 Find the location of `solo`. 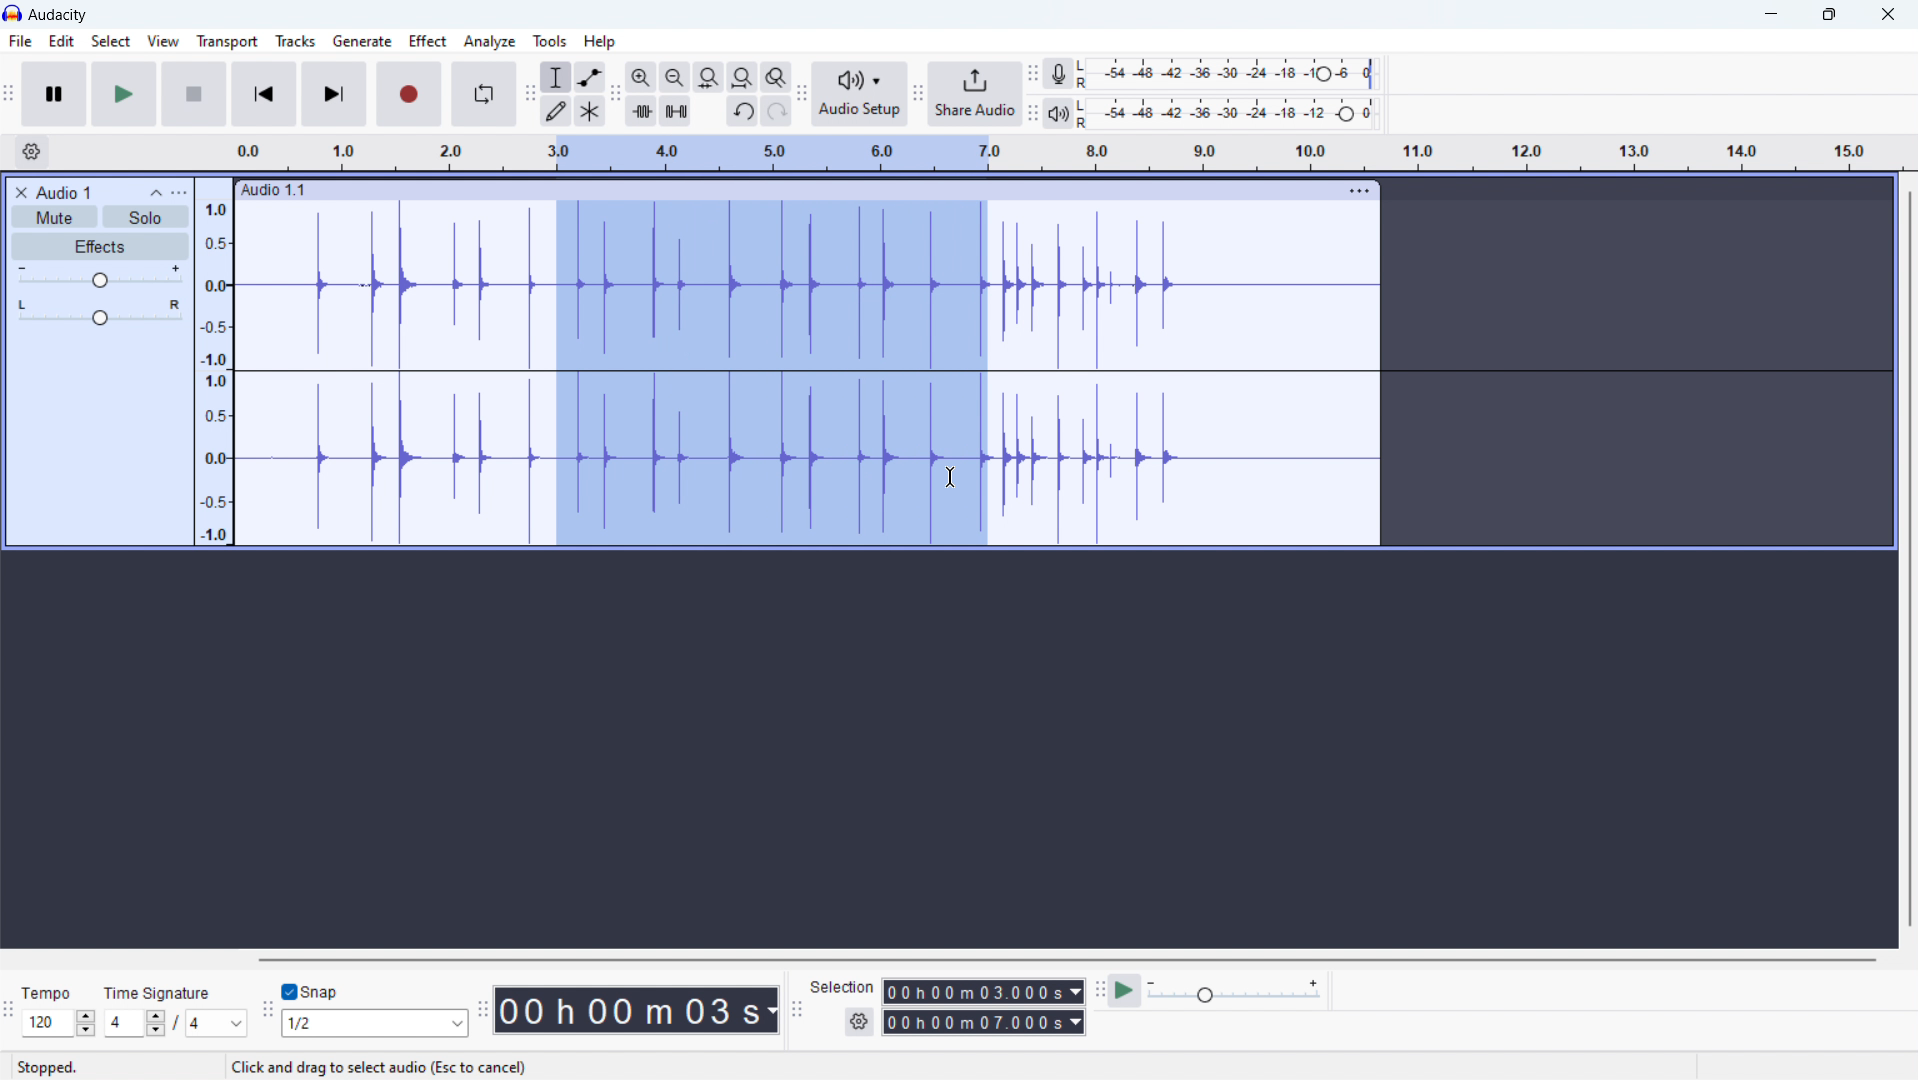

solo is located at coordinates (147, 216).